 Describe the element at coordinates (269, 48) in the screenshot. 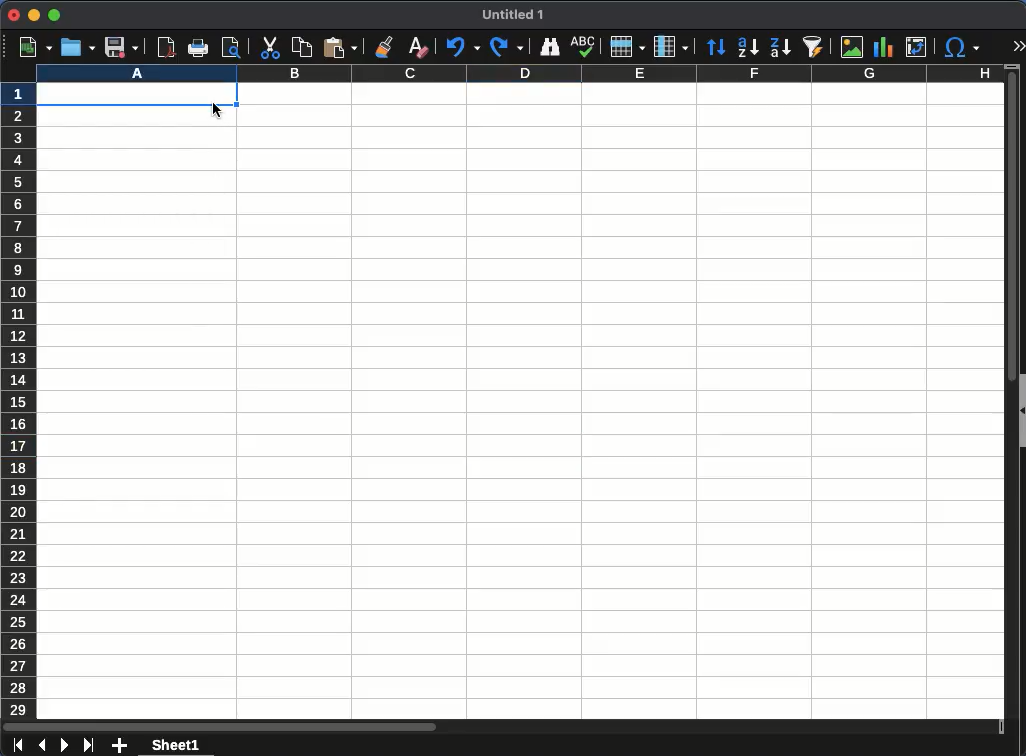

I see `cut` at that location.